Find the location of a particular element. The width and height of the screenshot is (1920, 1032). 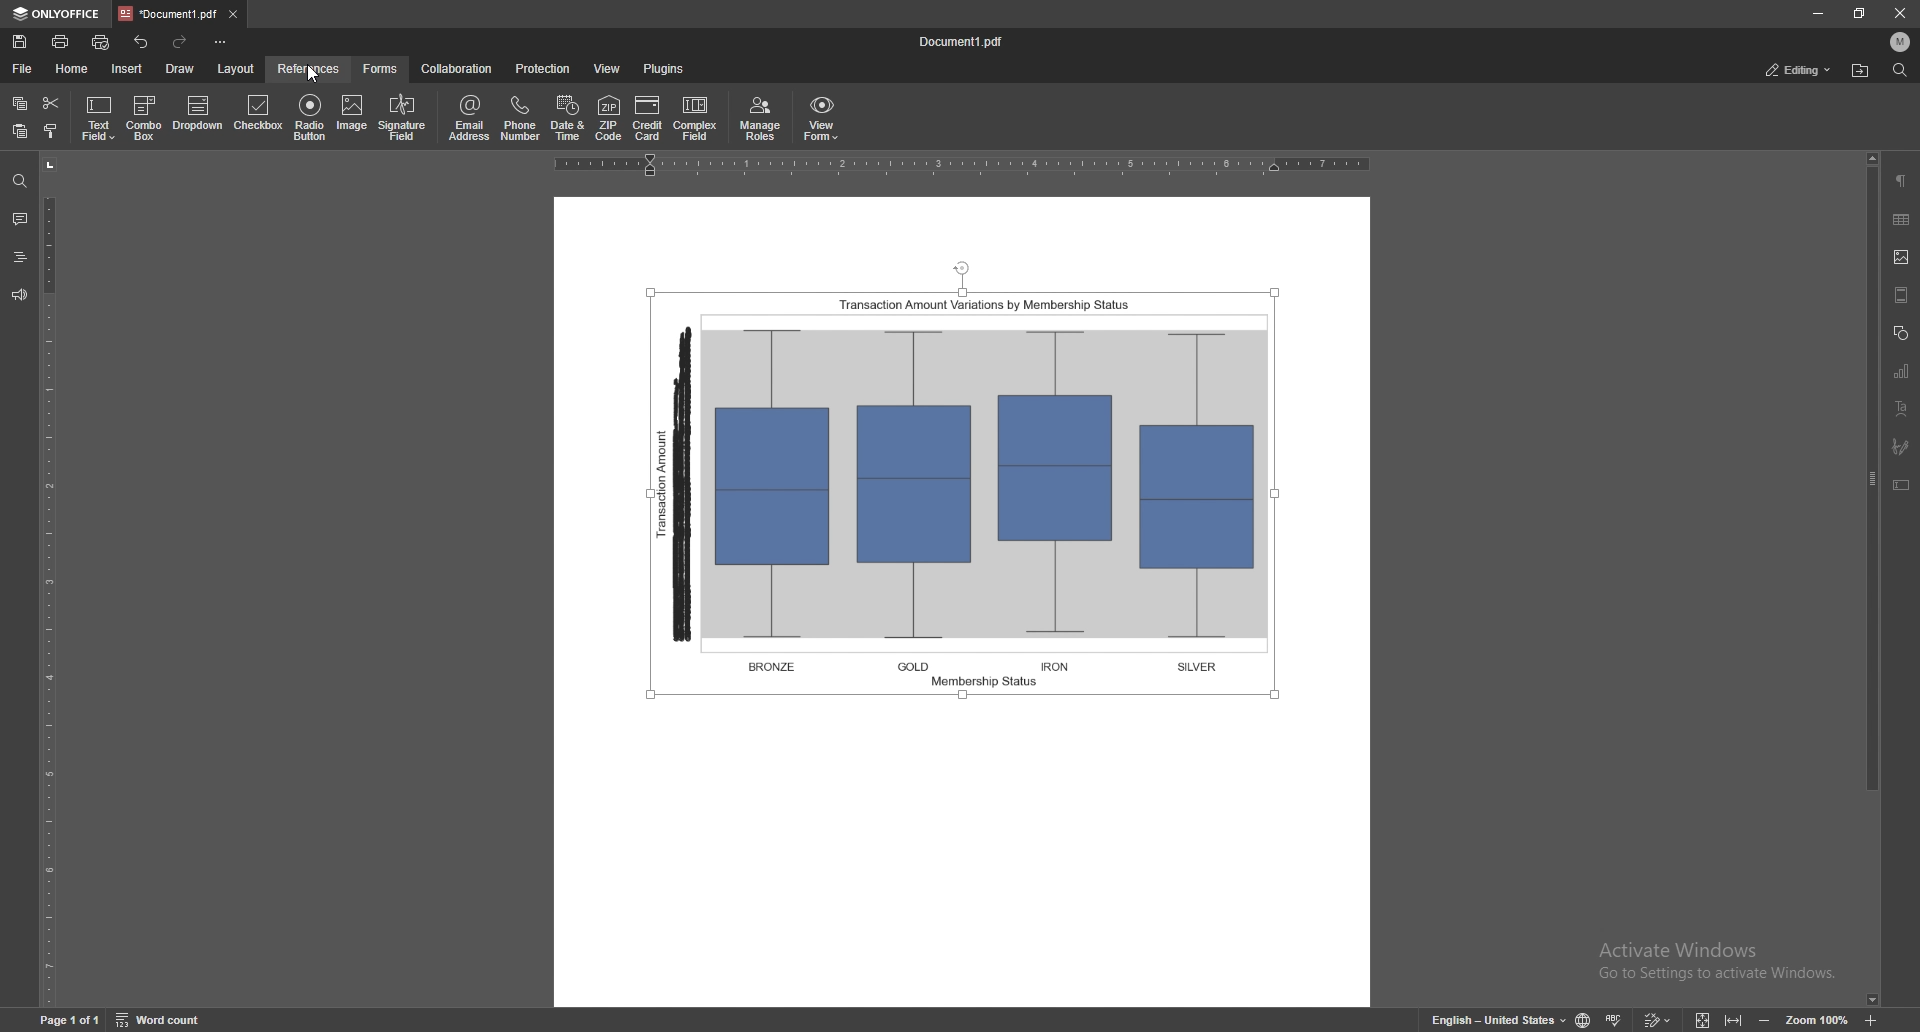

find is located at coordinates (20, 182).